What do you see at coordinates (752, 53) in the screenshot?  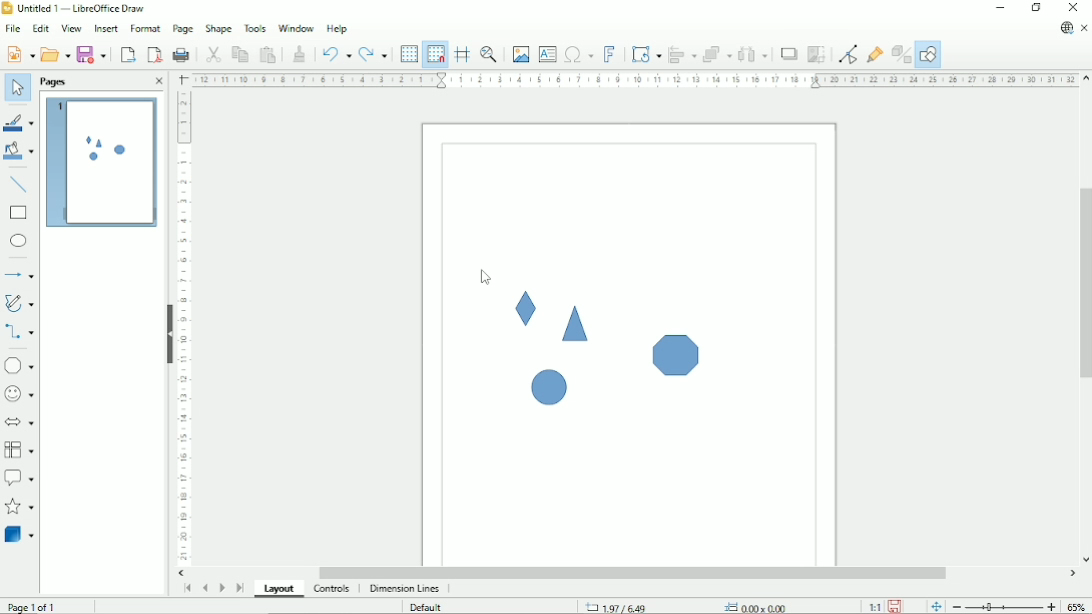 I see `Distribute` at bounding box center [752, 53].